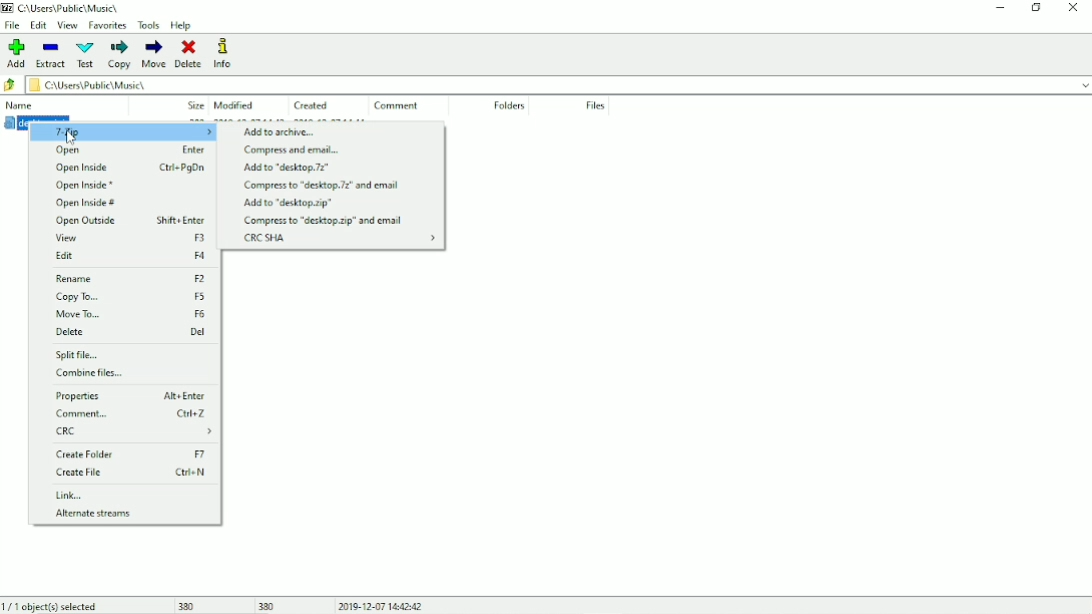 The height and width of the screenshot is (614, 1092). I want to click on Link, so click(74, 495).